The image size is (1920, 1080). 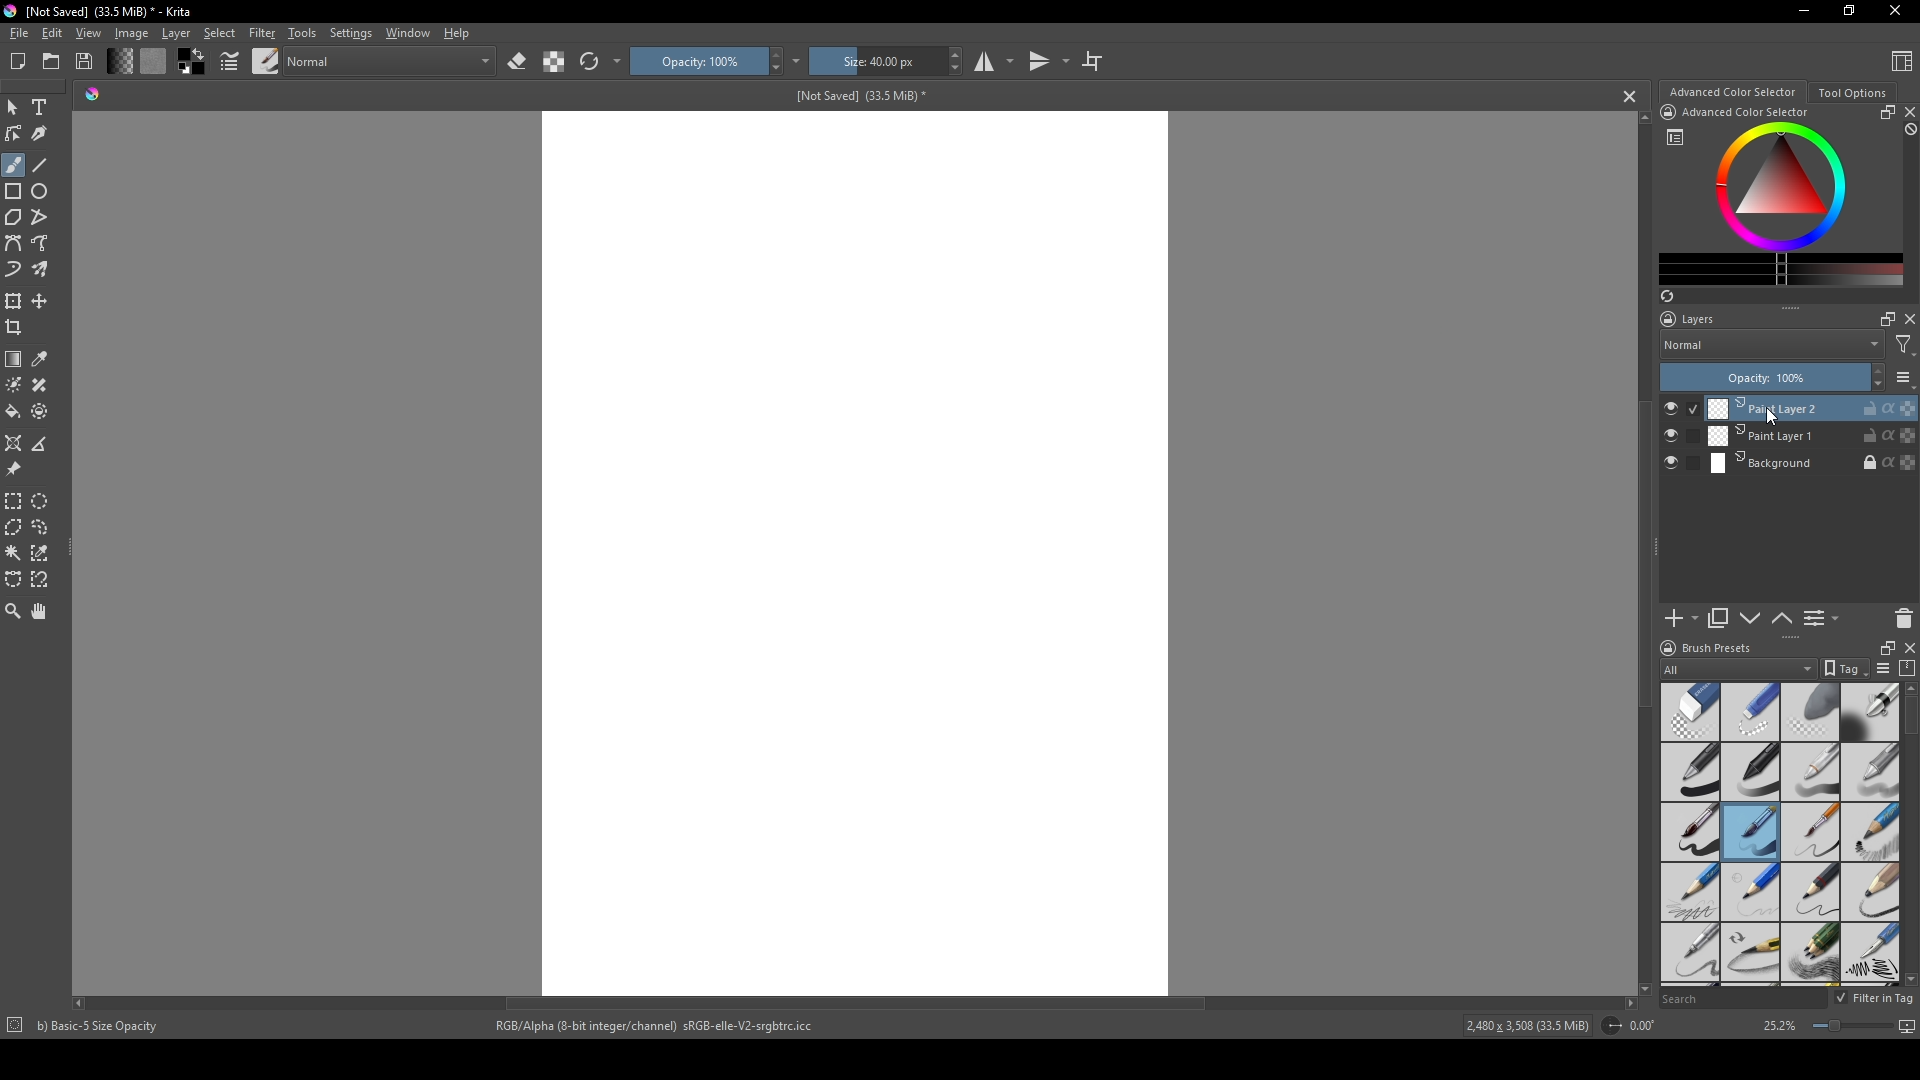 I want to click on pan, so click(x=41, y=611).